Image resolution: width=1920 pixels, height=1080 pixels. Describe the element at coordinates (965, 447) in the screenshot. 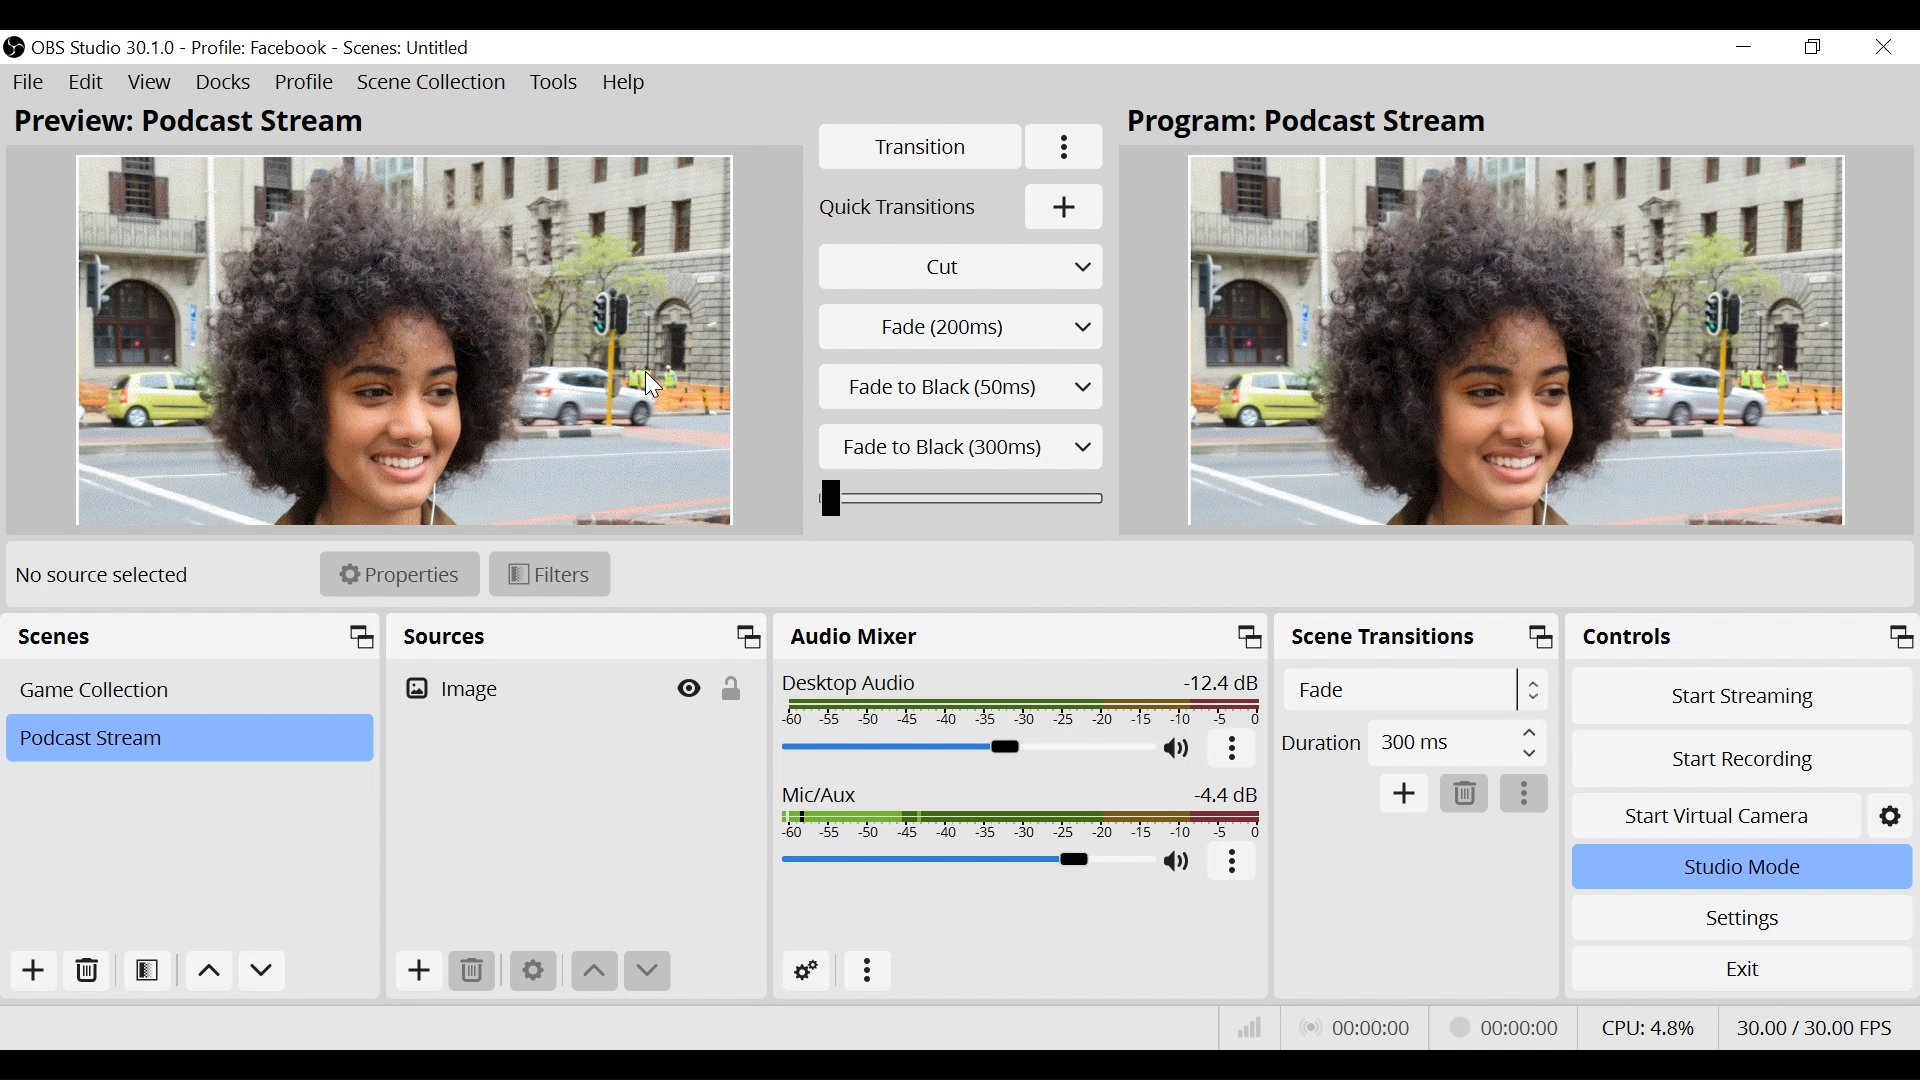

I see `Fade to Black` at that location.